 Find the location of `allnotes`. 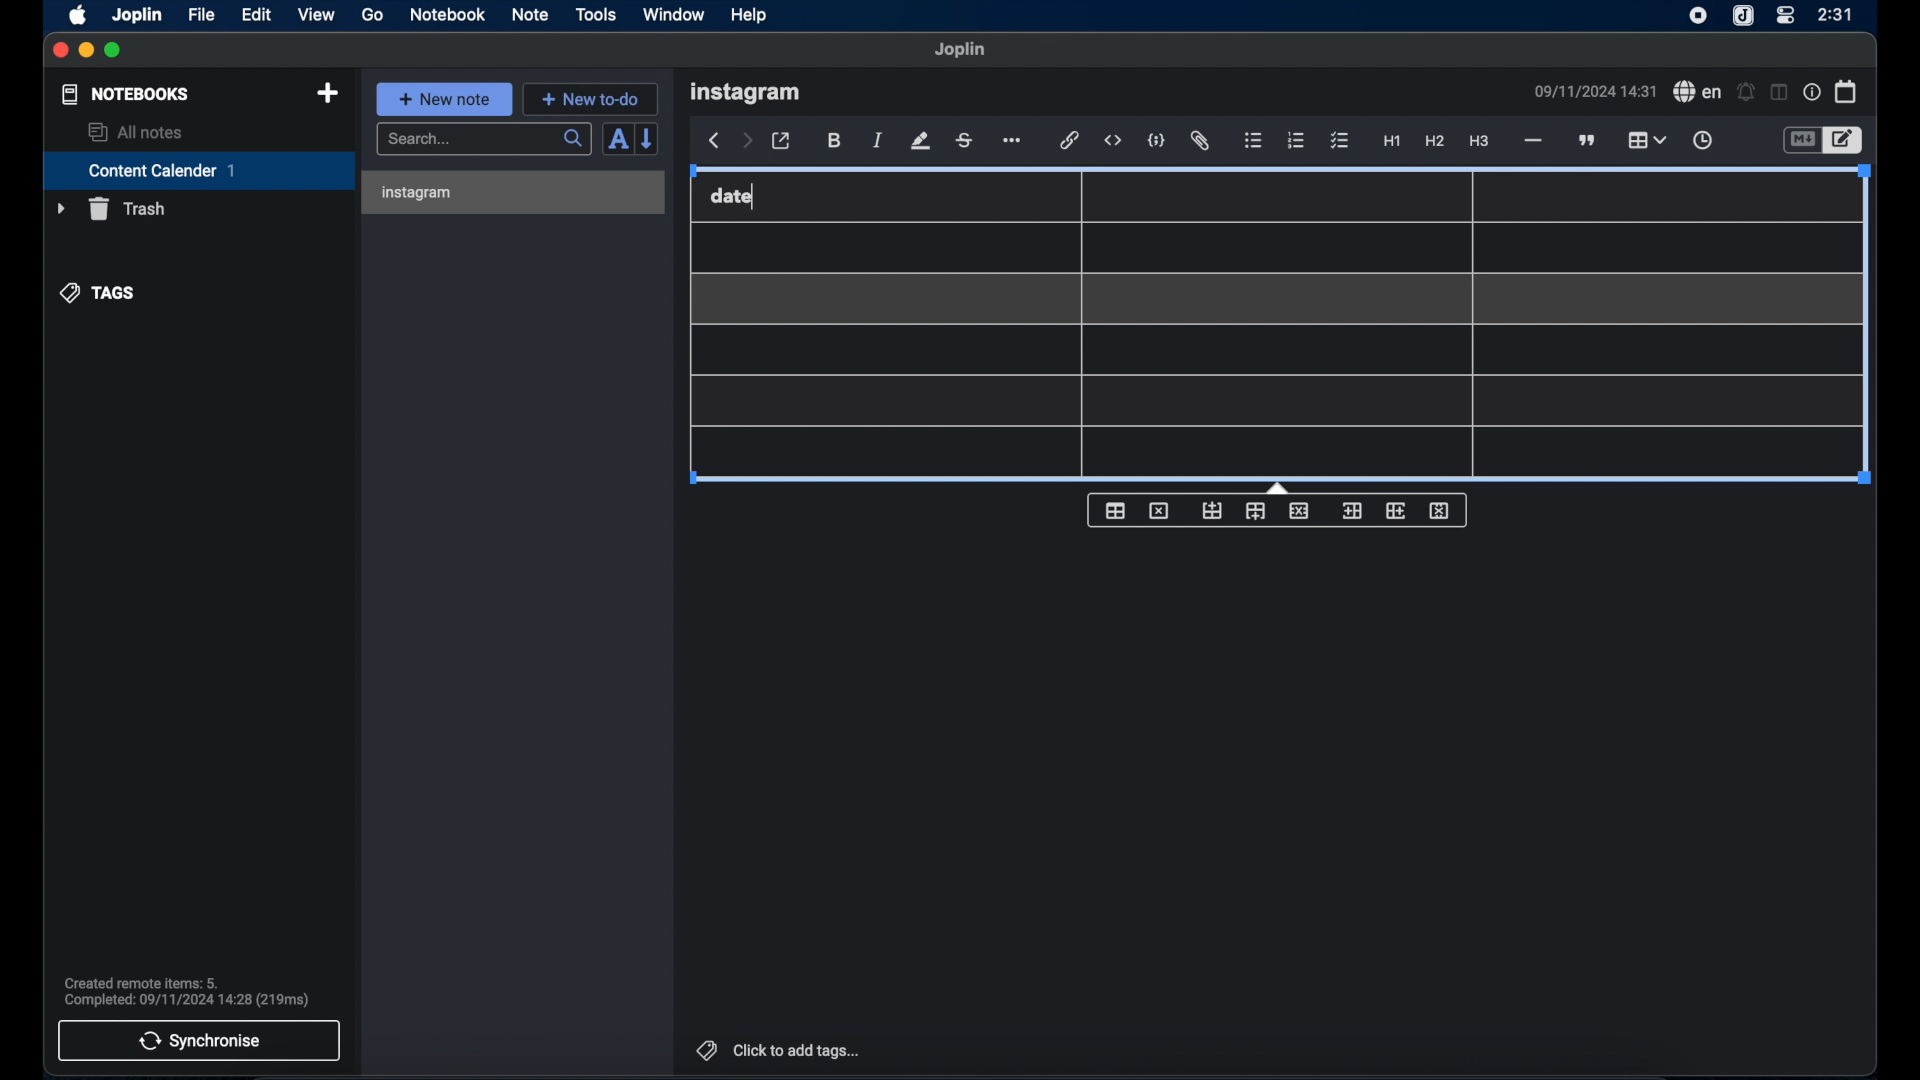

allnotes is located at coordinates (137, 132).